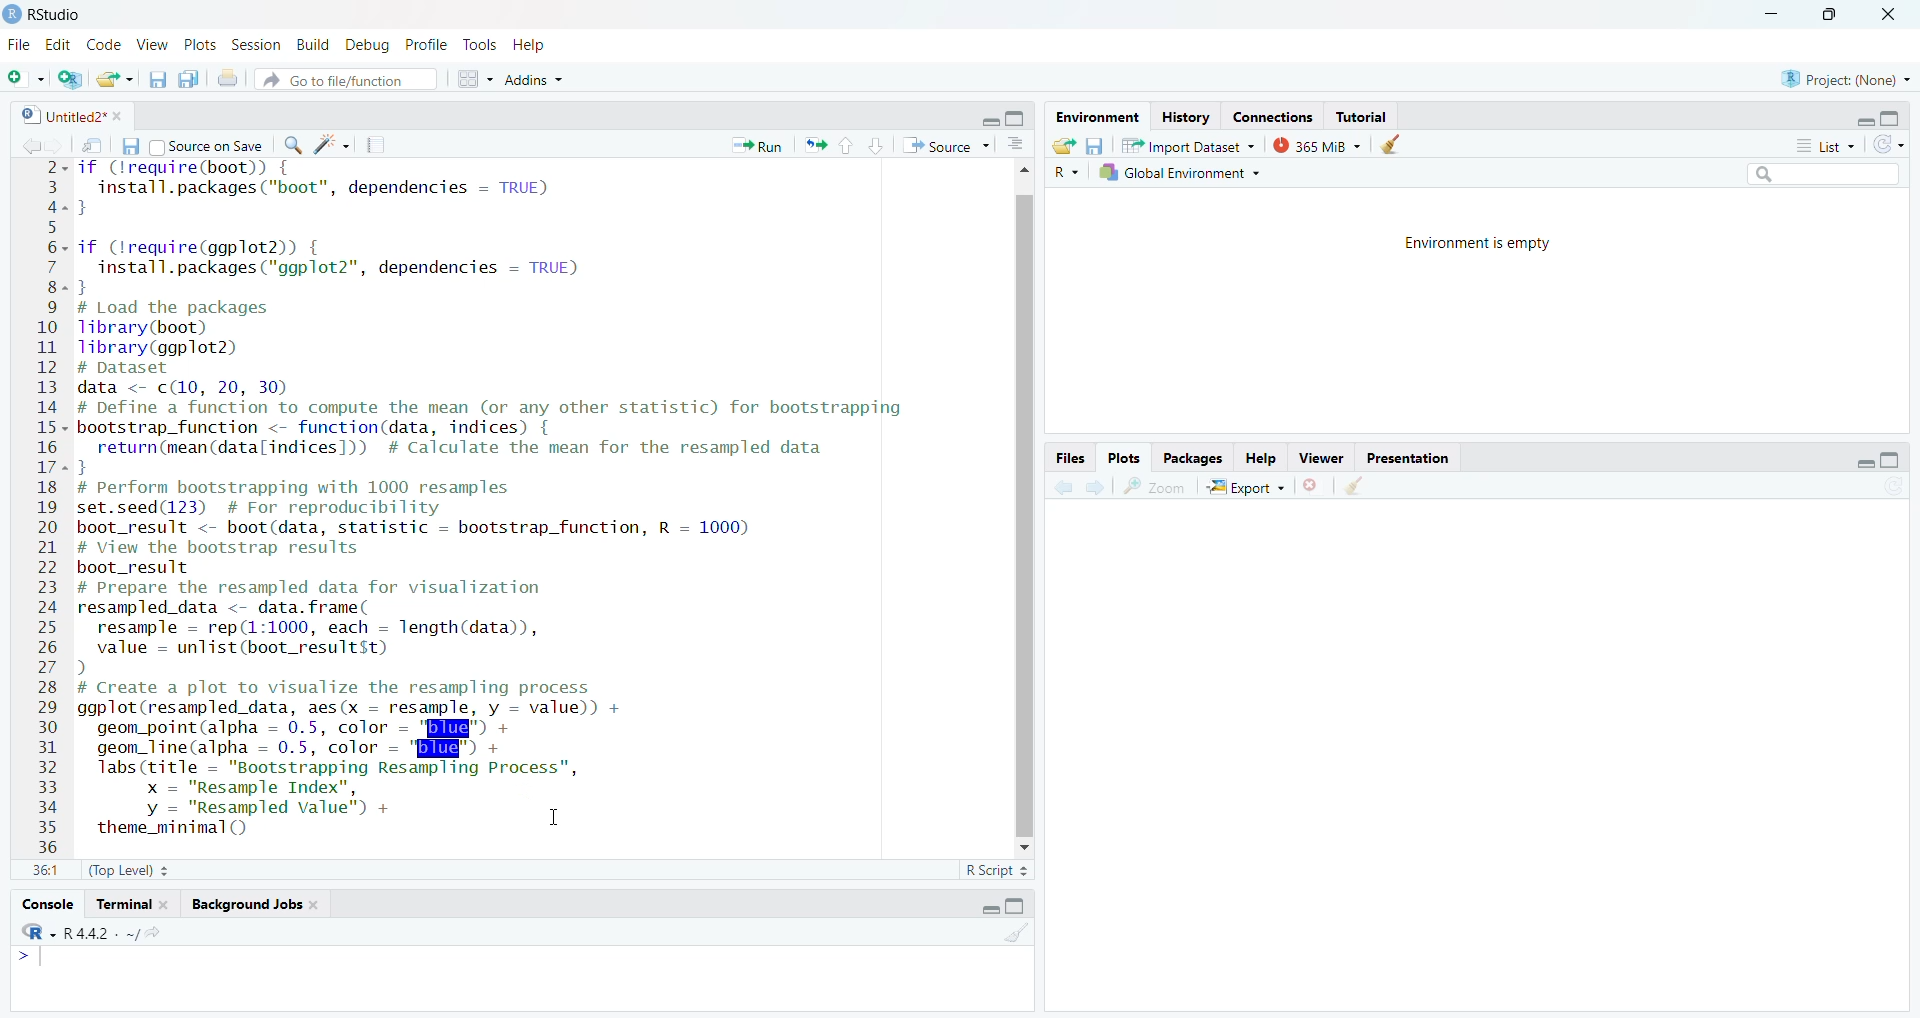  Describe the element at coordinates (189, 76) in the screenshot. I see `save all open documents` at that location.